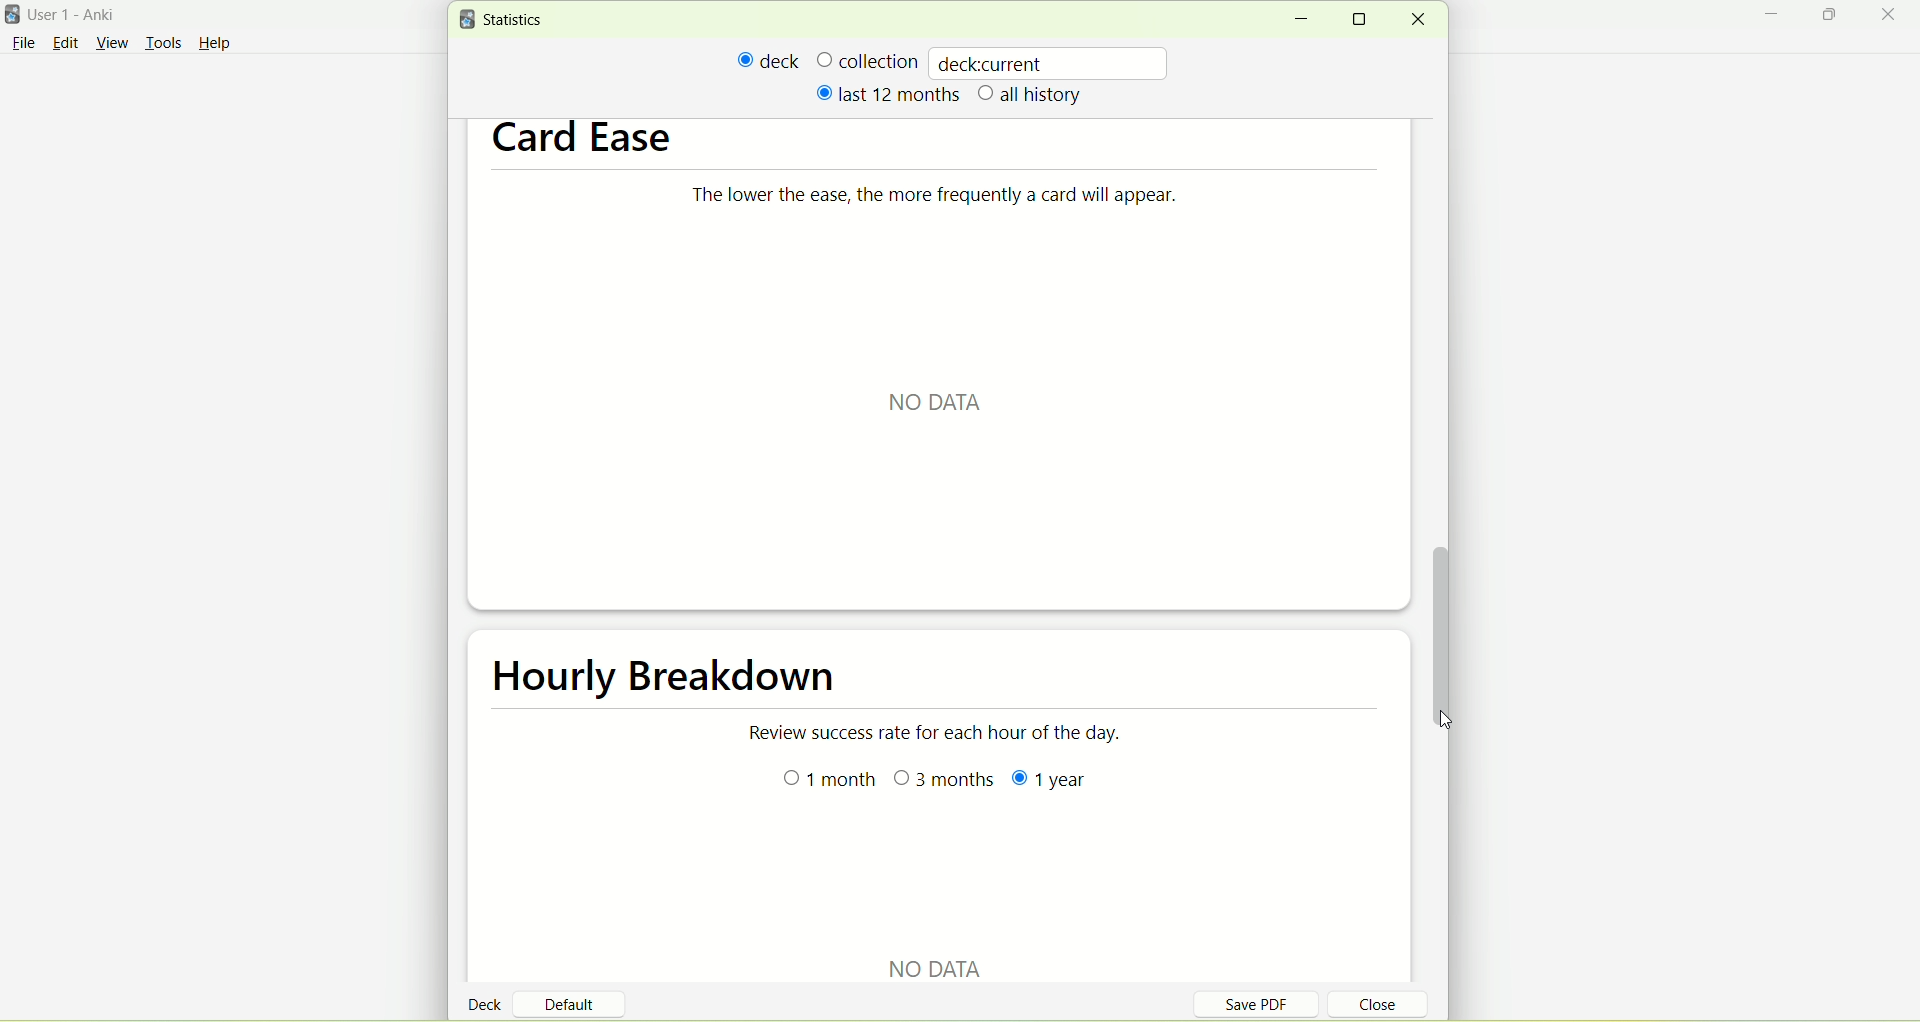 The height and width of the screenshot is (1022, 1920). Describe the element at coordinates (653, 683) in the screenshot. I see `hourly breakdown` at that location.